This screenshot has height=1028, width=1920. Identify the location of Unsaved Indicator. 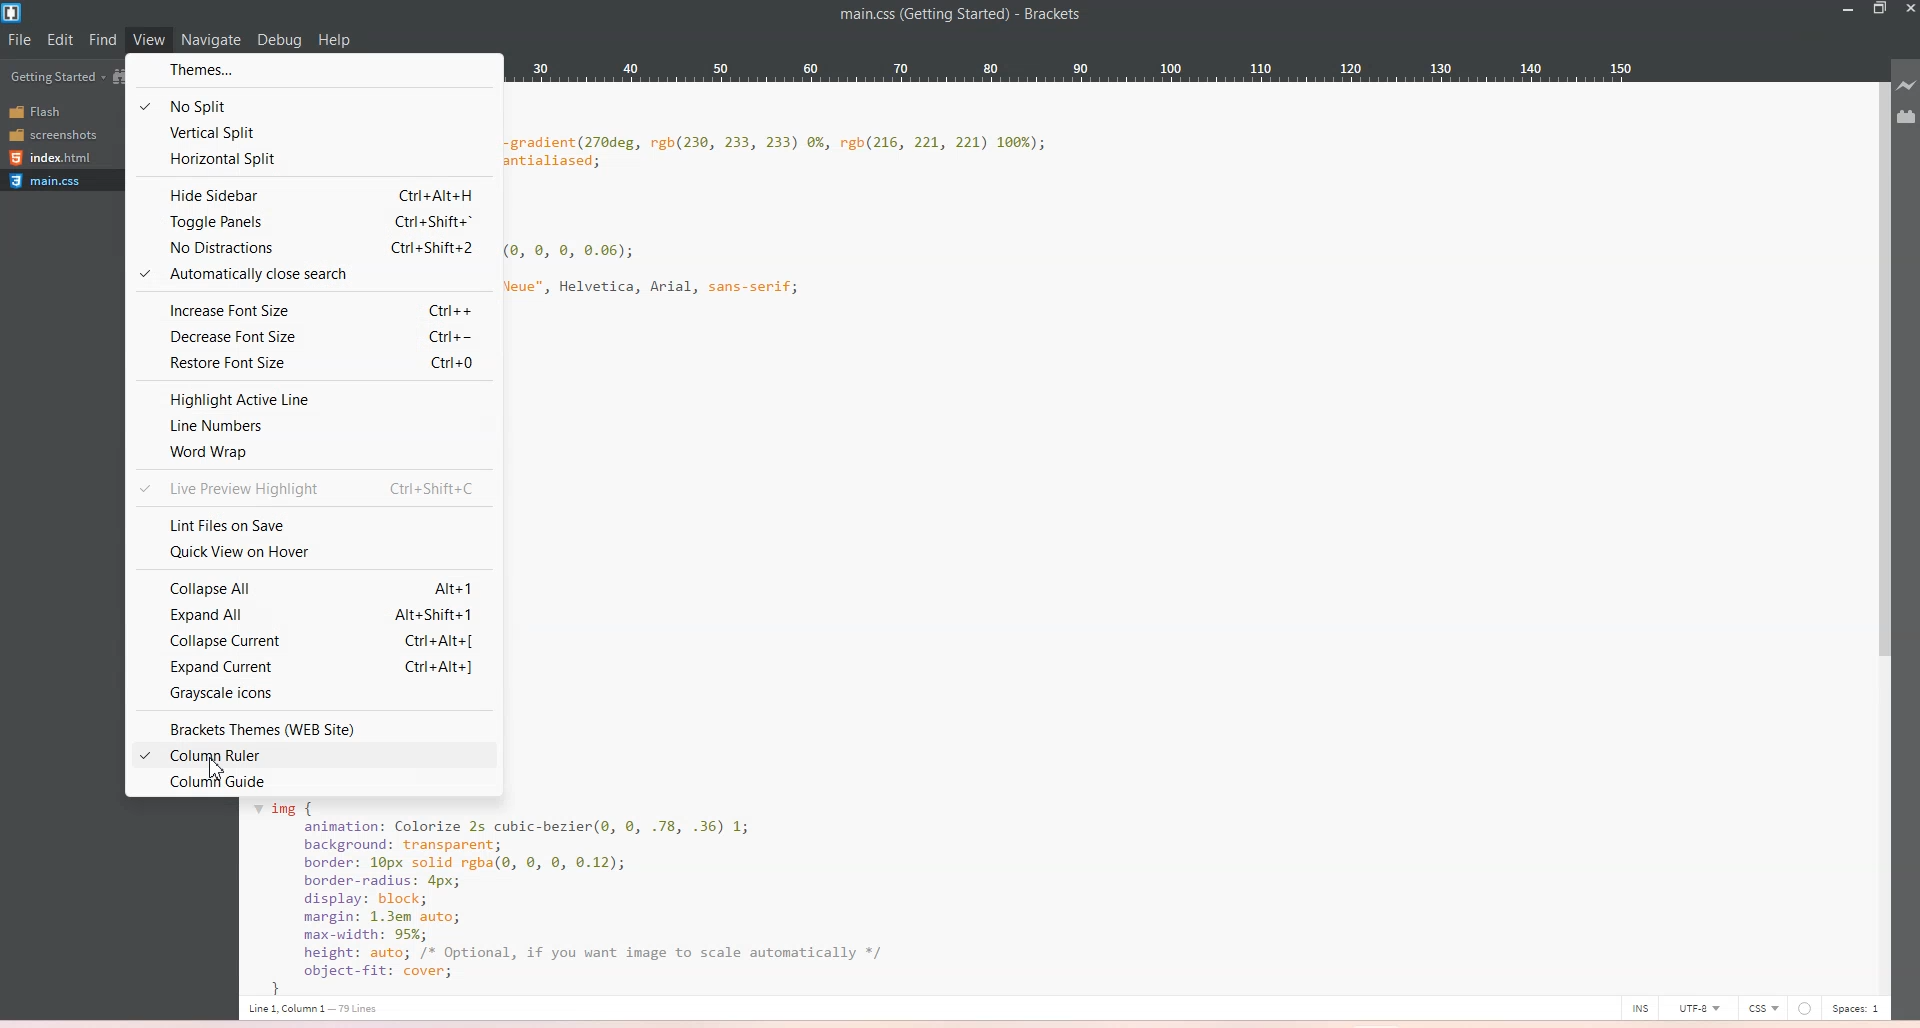
(1801, 1007).